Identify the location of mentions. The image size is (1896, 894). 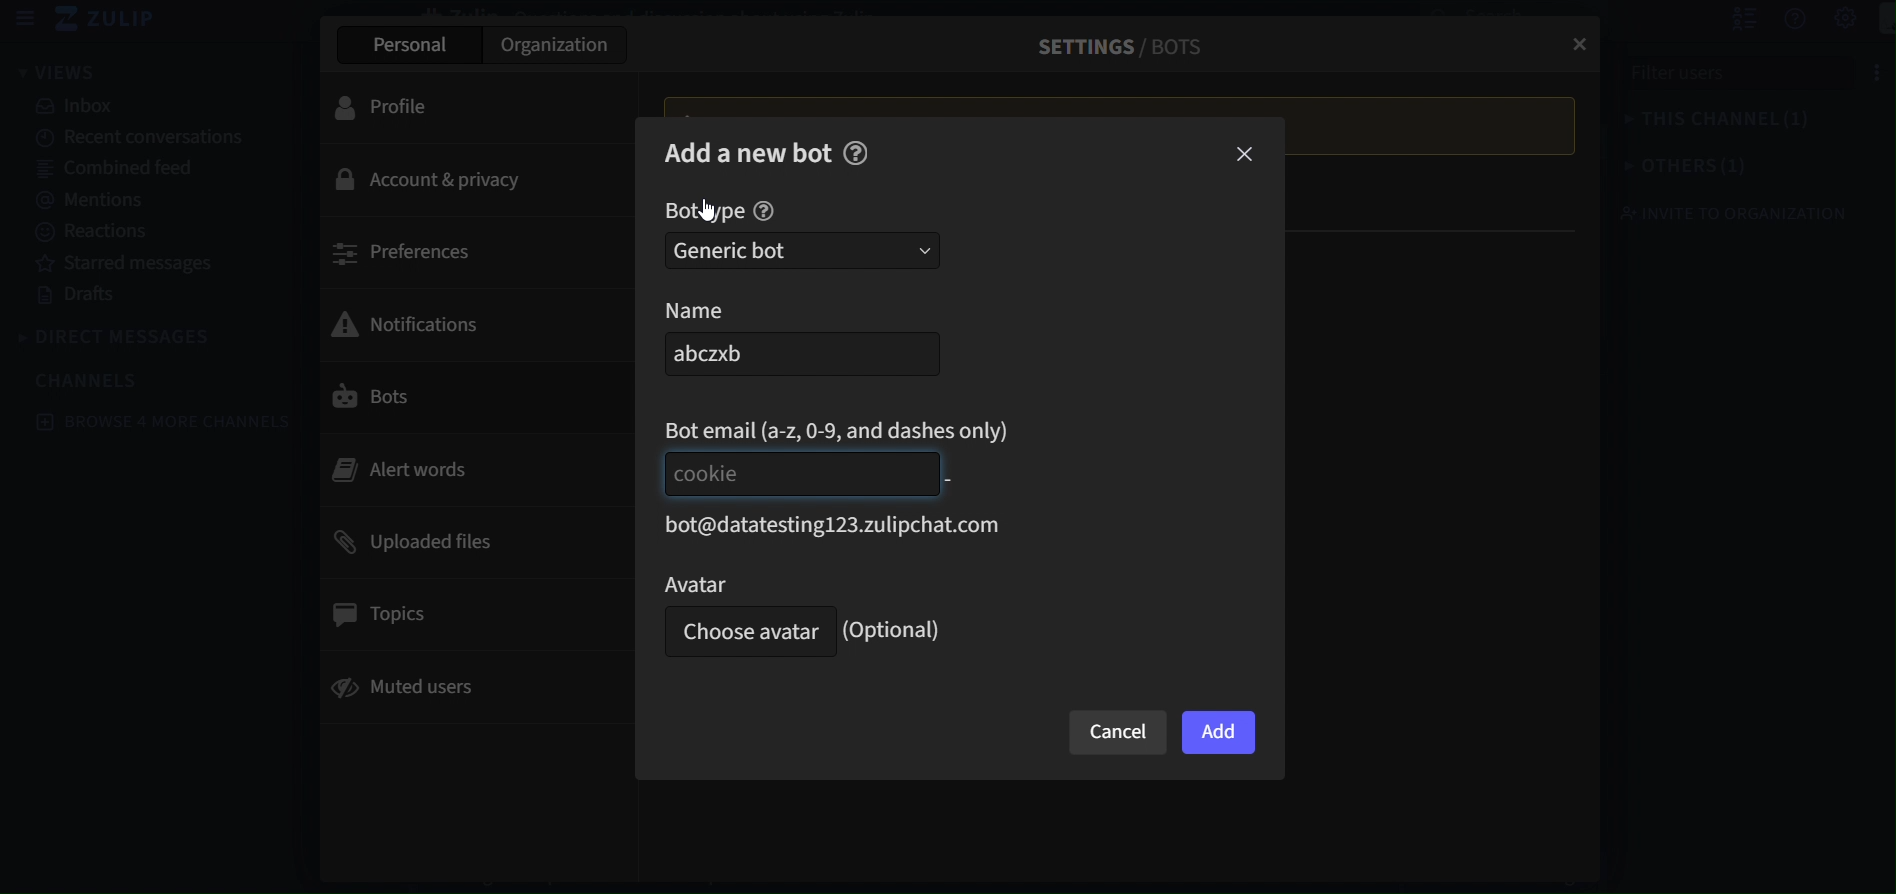
(154, 197).